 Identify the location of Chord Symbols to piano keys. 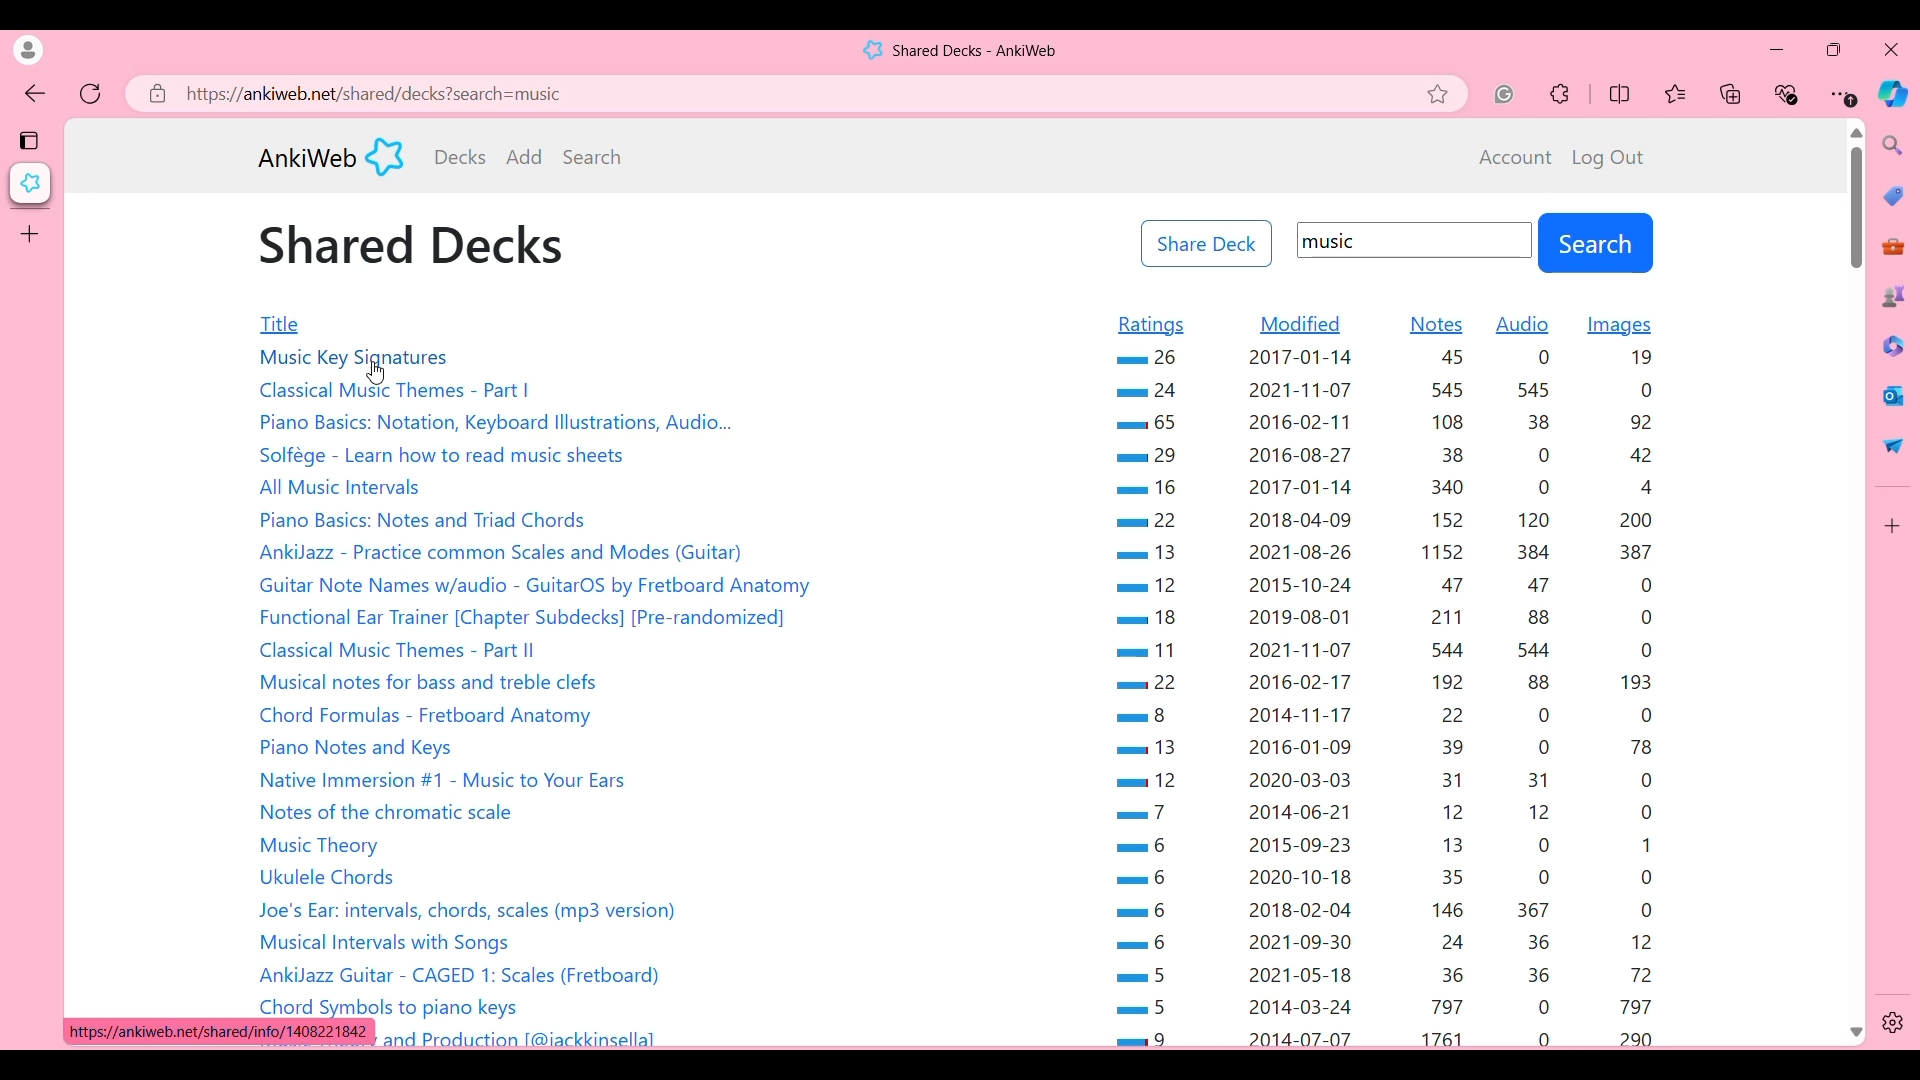
(394, 1006).